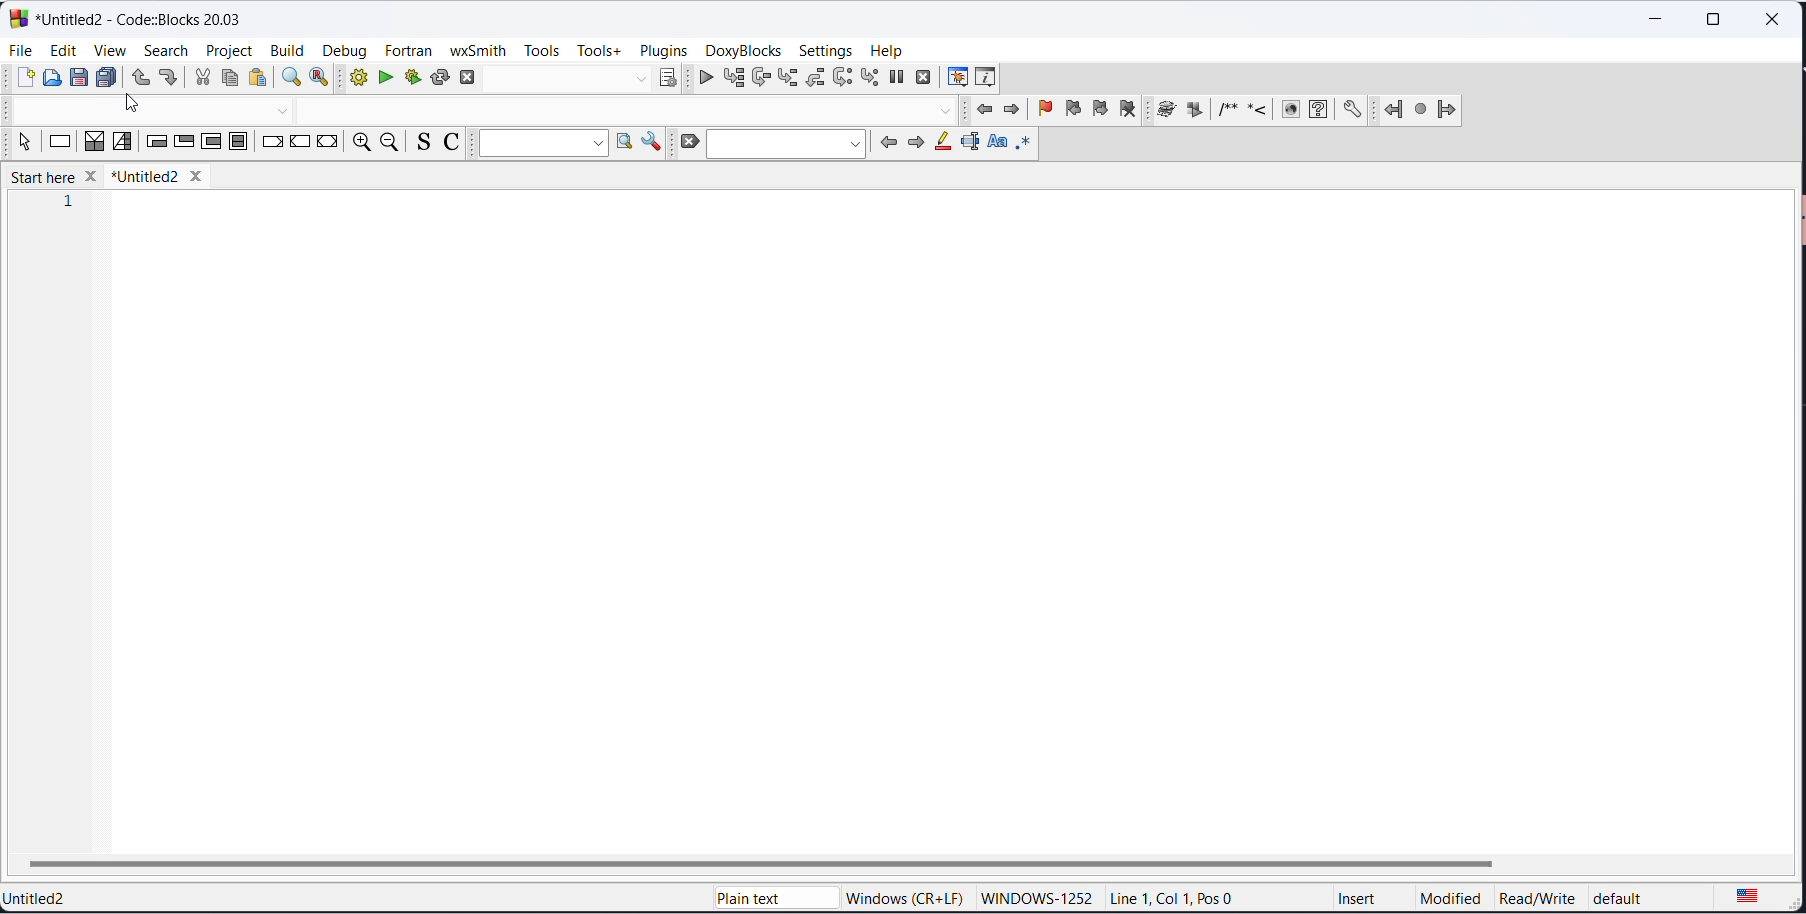  Describe the element at coordinates (291, 78) in the screenshot. I see `find` at that location.